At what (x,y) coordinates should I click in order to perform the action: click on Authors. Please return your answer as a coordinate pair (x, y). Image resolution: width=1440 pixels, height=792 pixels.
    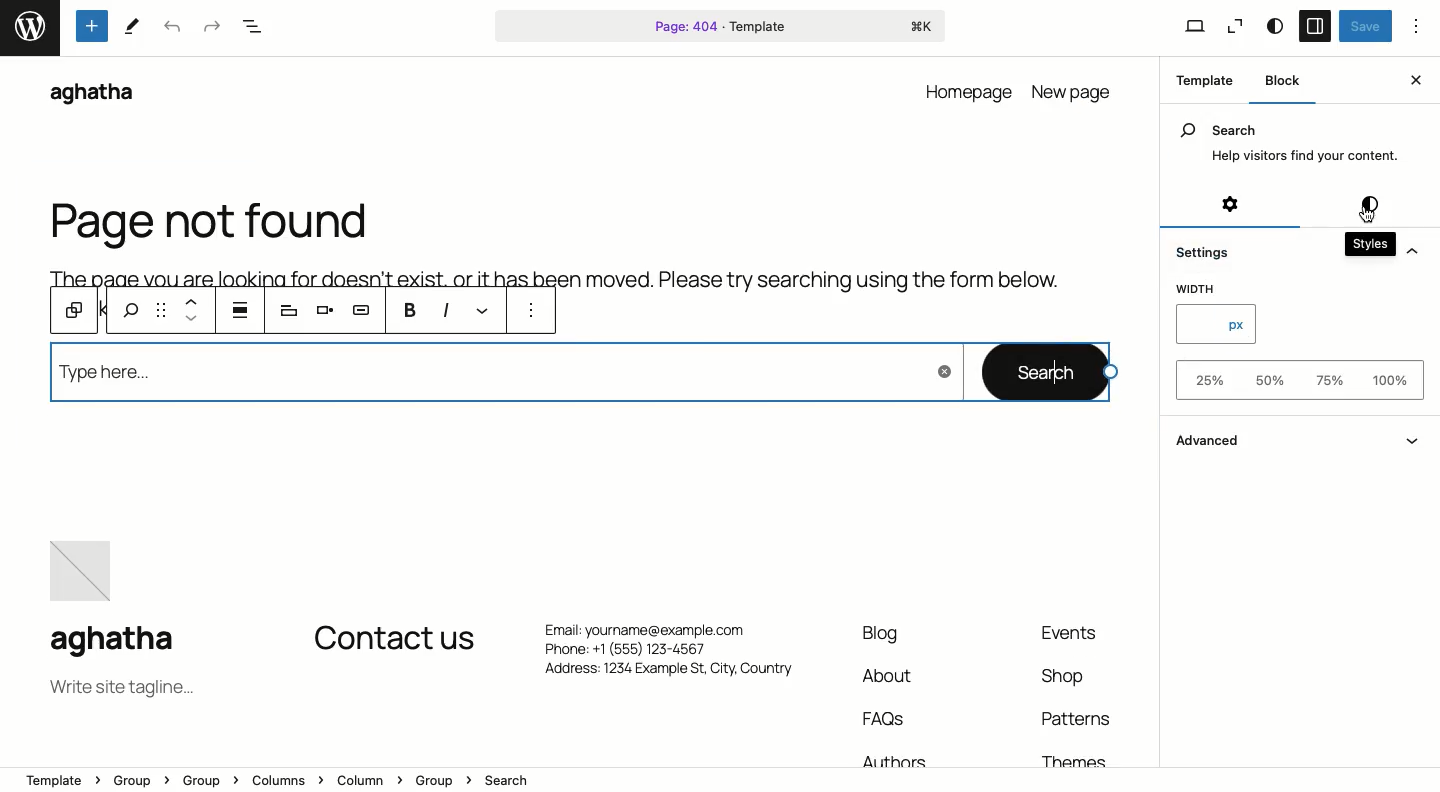
    Looking at the image, I should click on (889, 758).